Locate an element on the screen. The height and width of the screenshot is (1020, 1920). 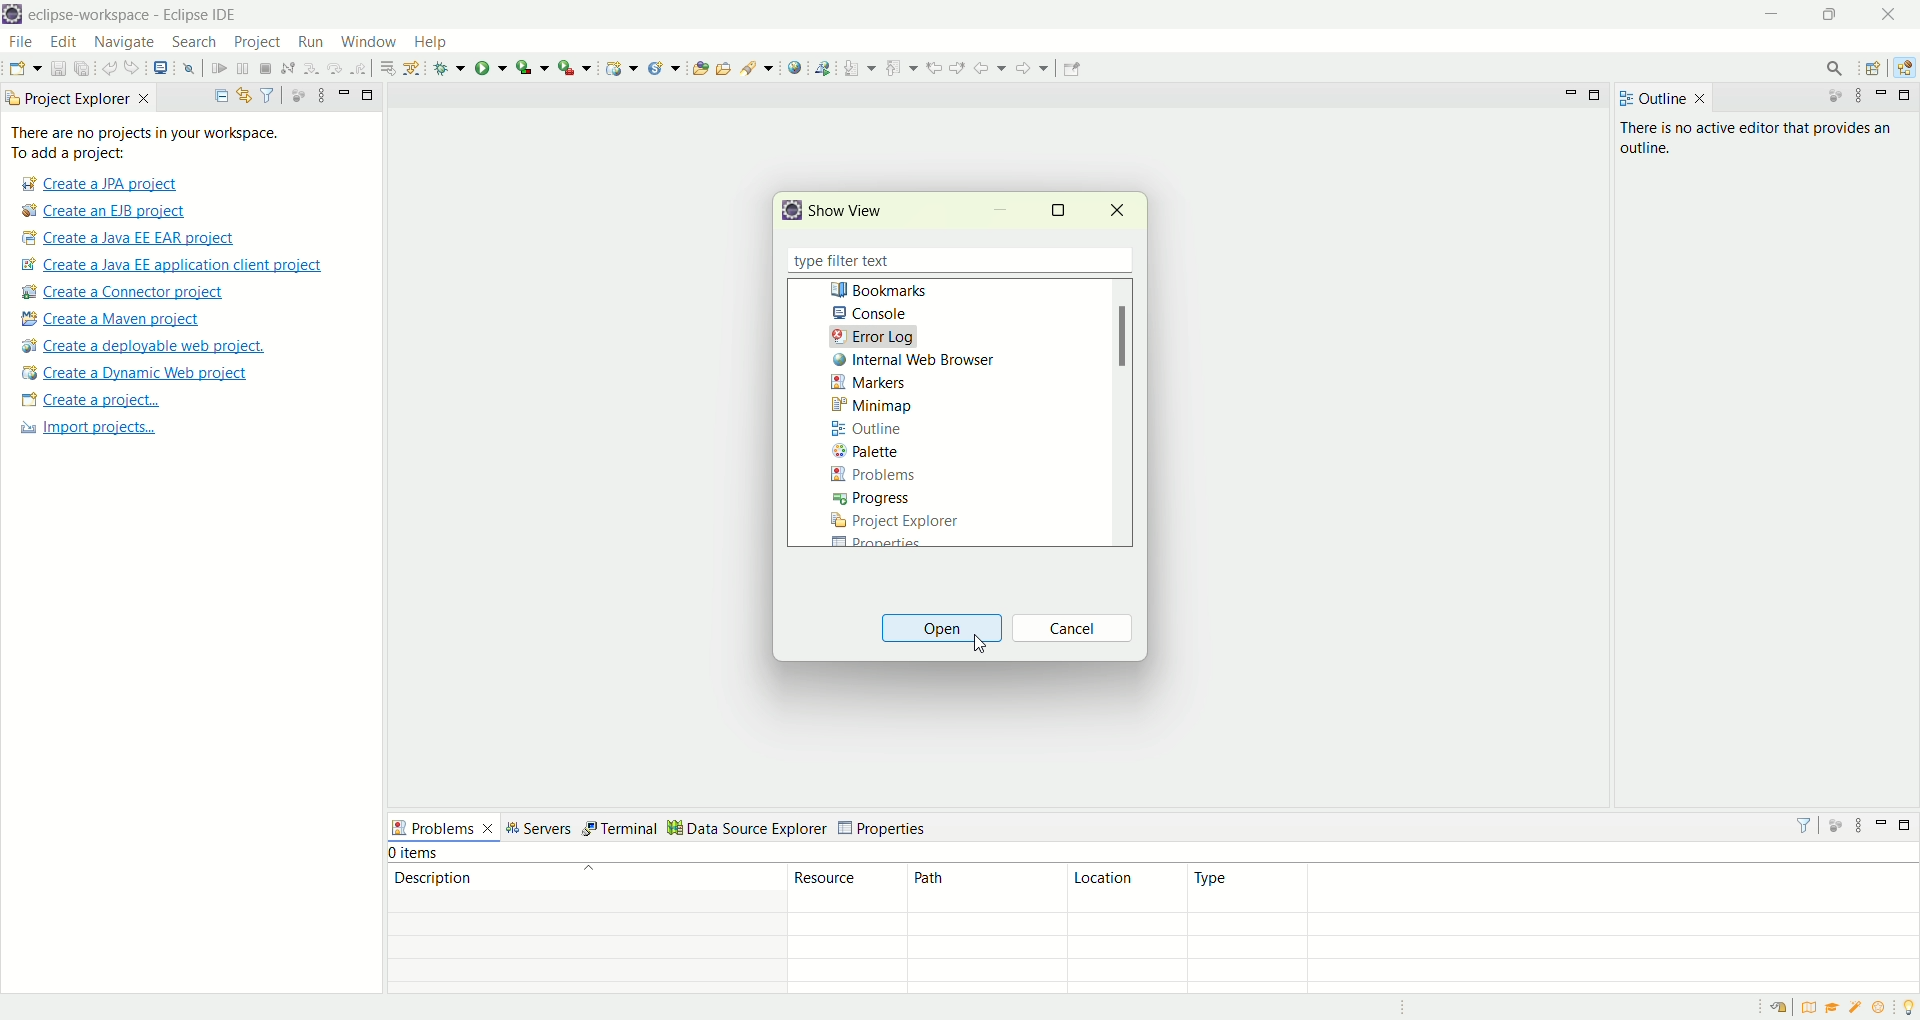
step over is located at coordinates (332, 69).